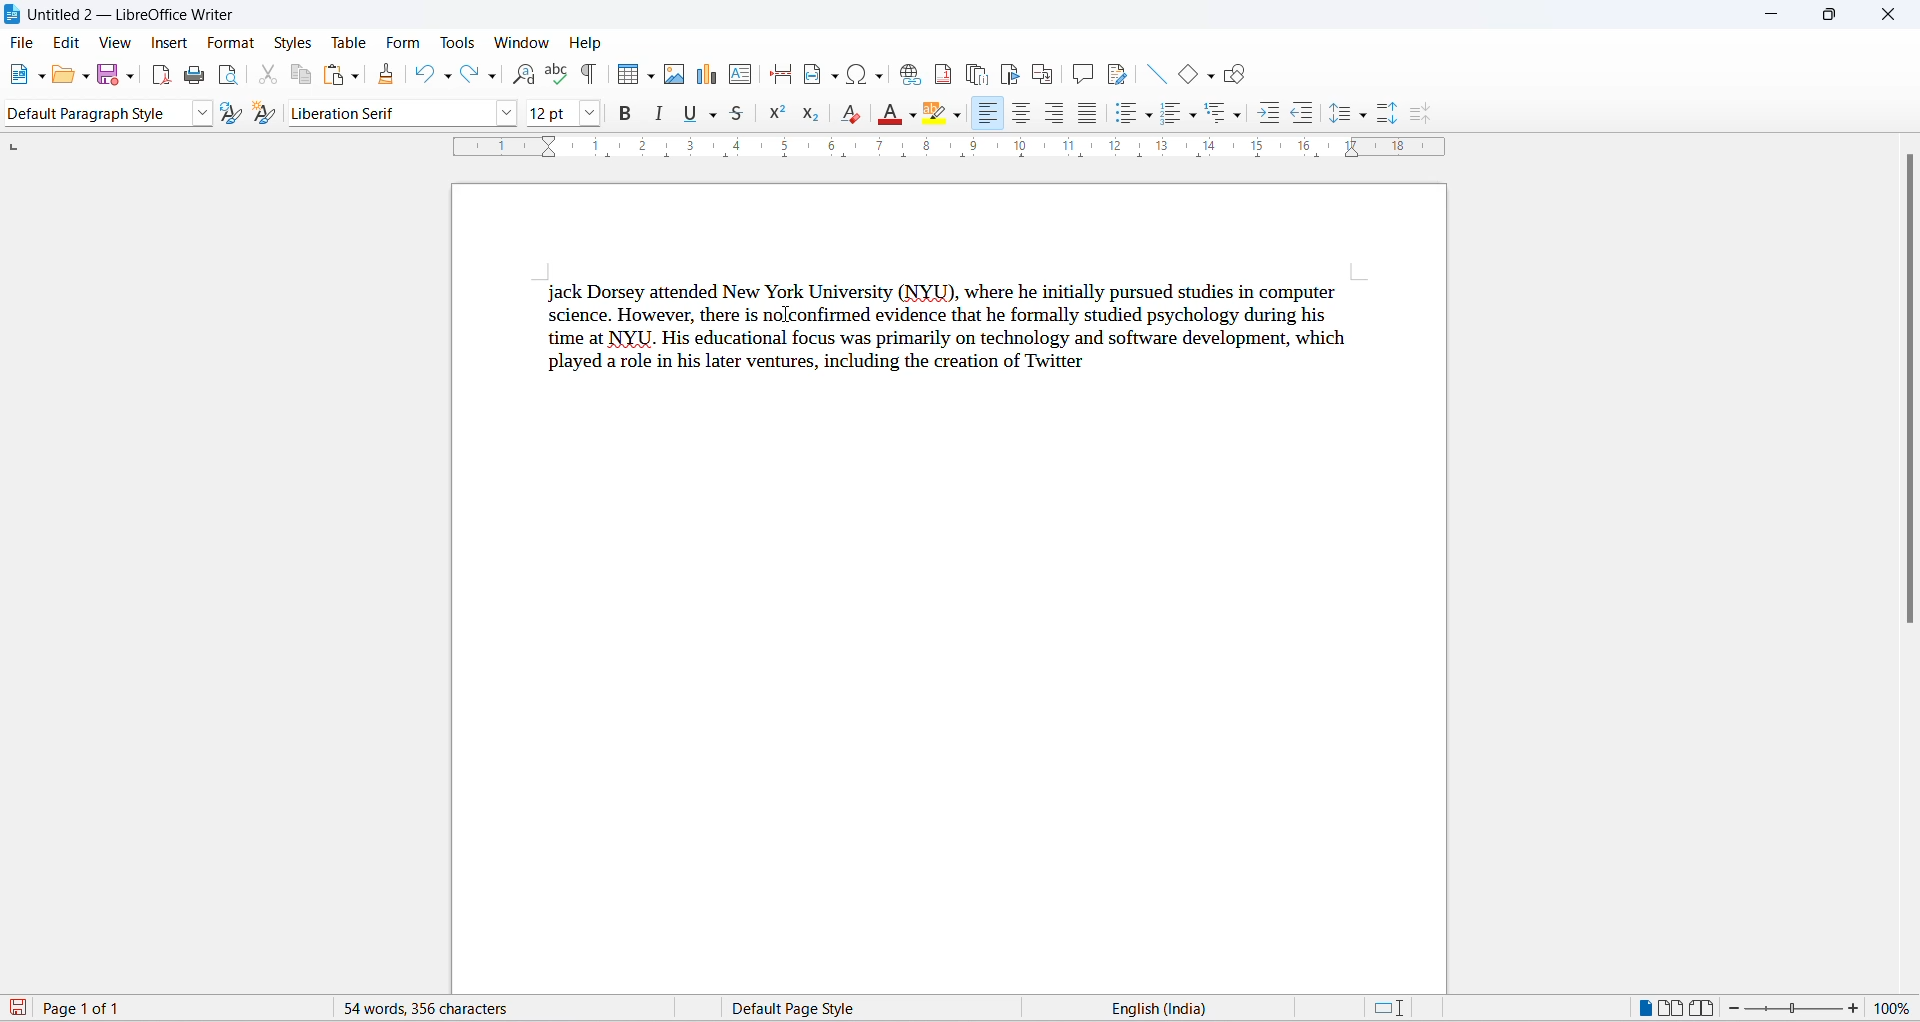 The image size is (1920, 1022). What do you see at coordinates (88, 76) in the screenshot?
I see `open options` at bounding box center [88, 76].